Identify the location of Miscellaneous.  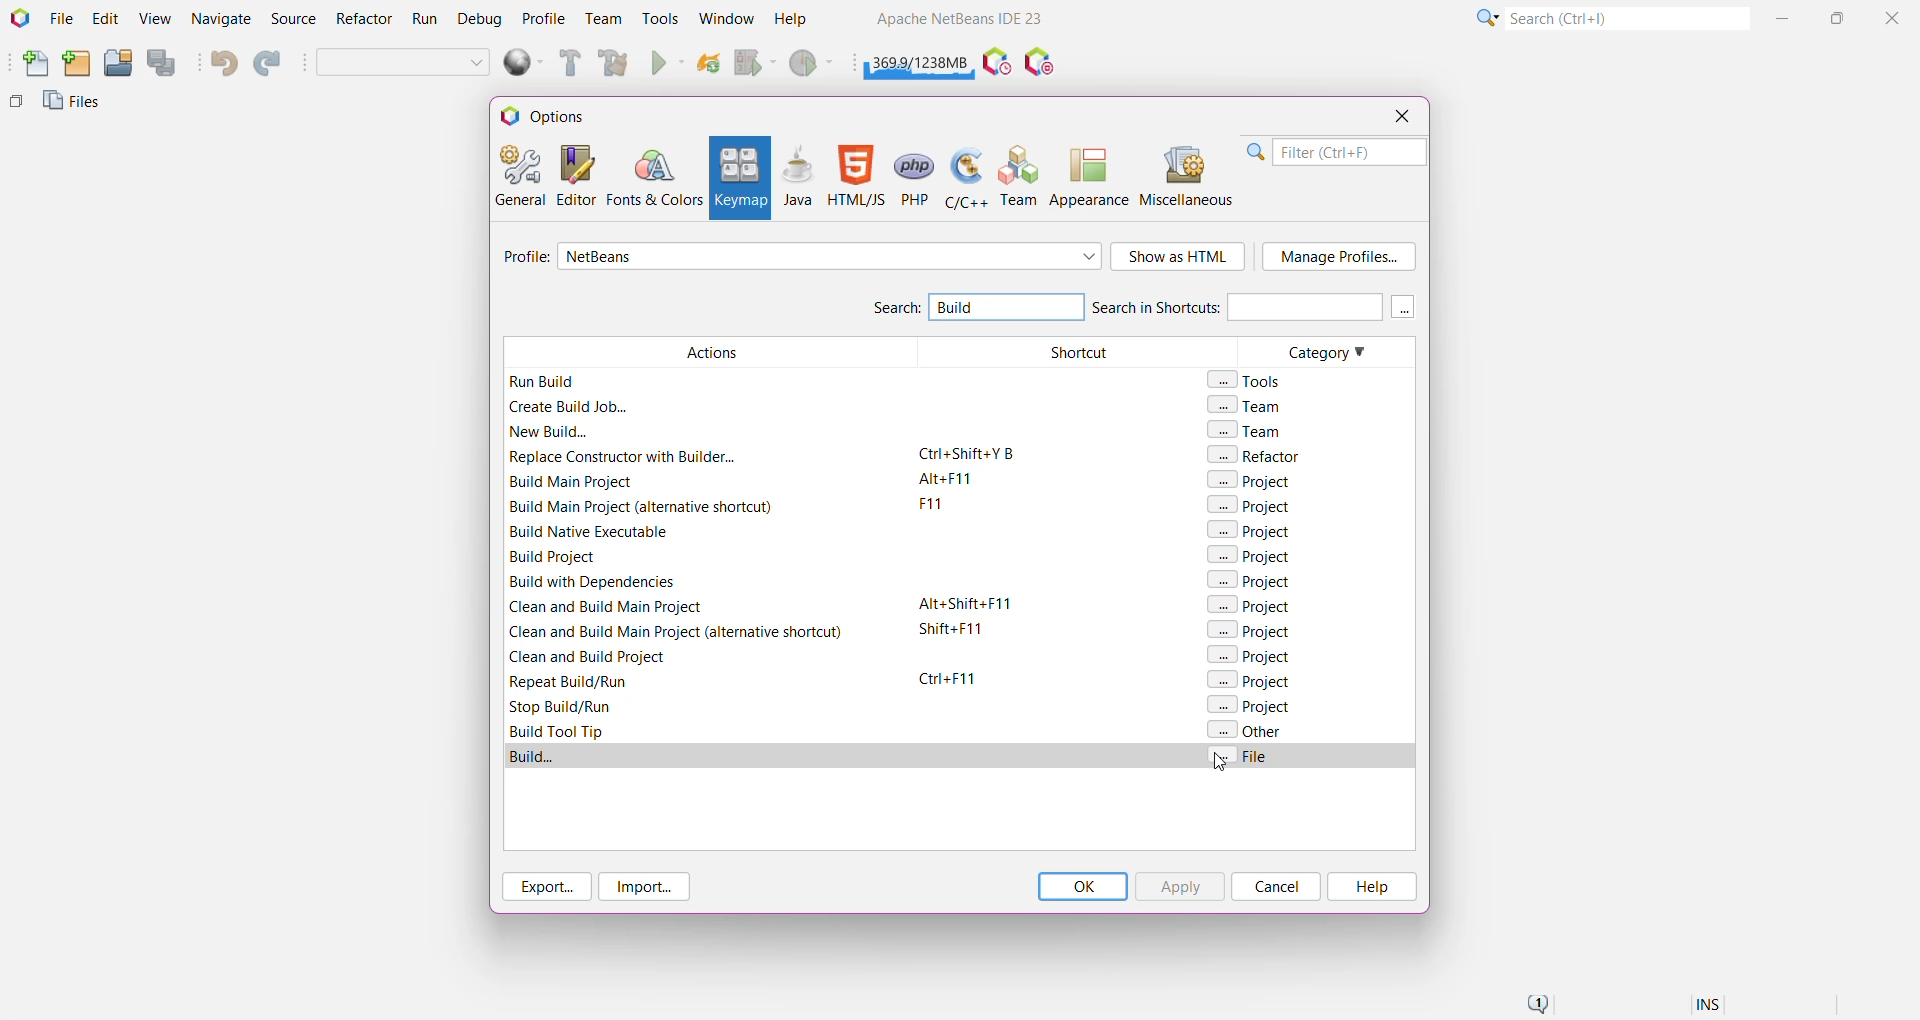
(1189, 176).